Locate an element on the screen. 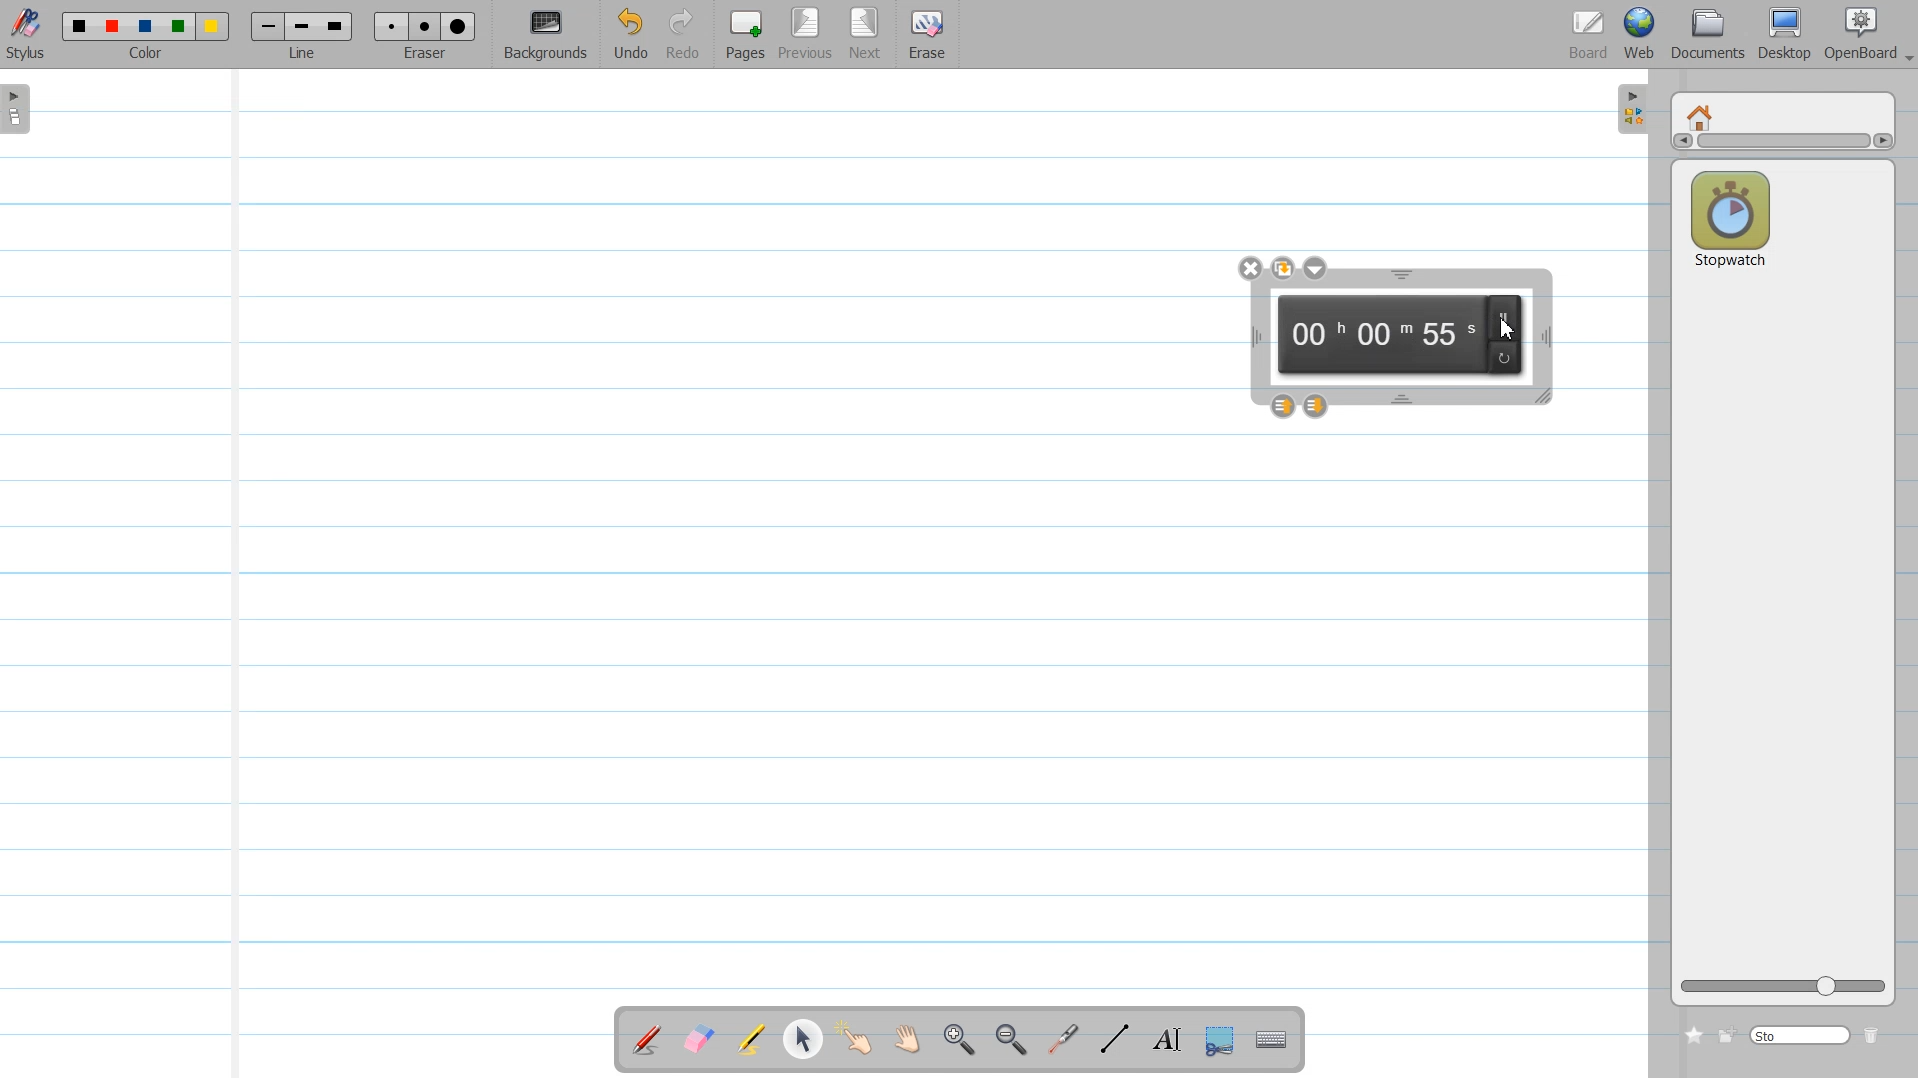 The image size is (1918, 1078). Select and modify object is located at coordinates (802, 1039).